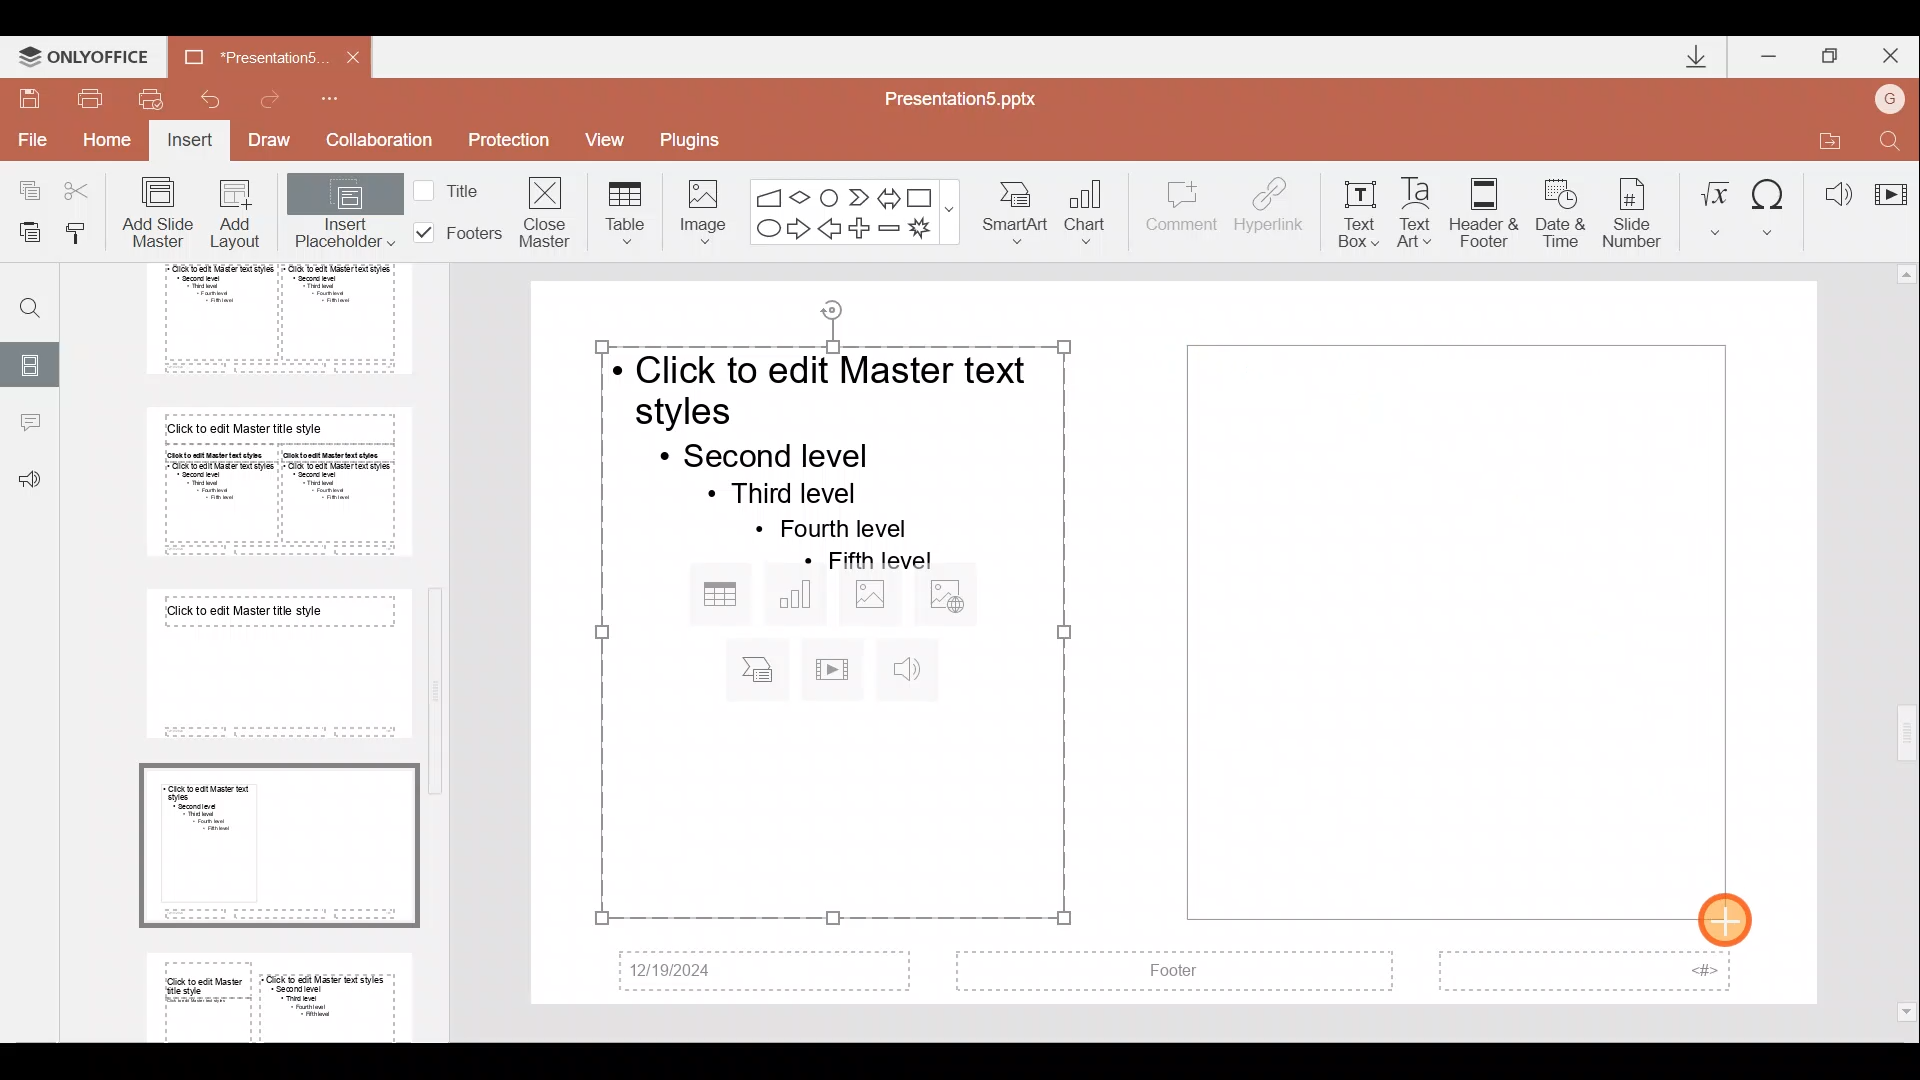 Image resolution: width=1920 pixels, height=1080 pixels. Describe the element at coordinates (1420, 207) in the screenshot. I see `Text Art` at that location.